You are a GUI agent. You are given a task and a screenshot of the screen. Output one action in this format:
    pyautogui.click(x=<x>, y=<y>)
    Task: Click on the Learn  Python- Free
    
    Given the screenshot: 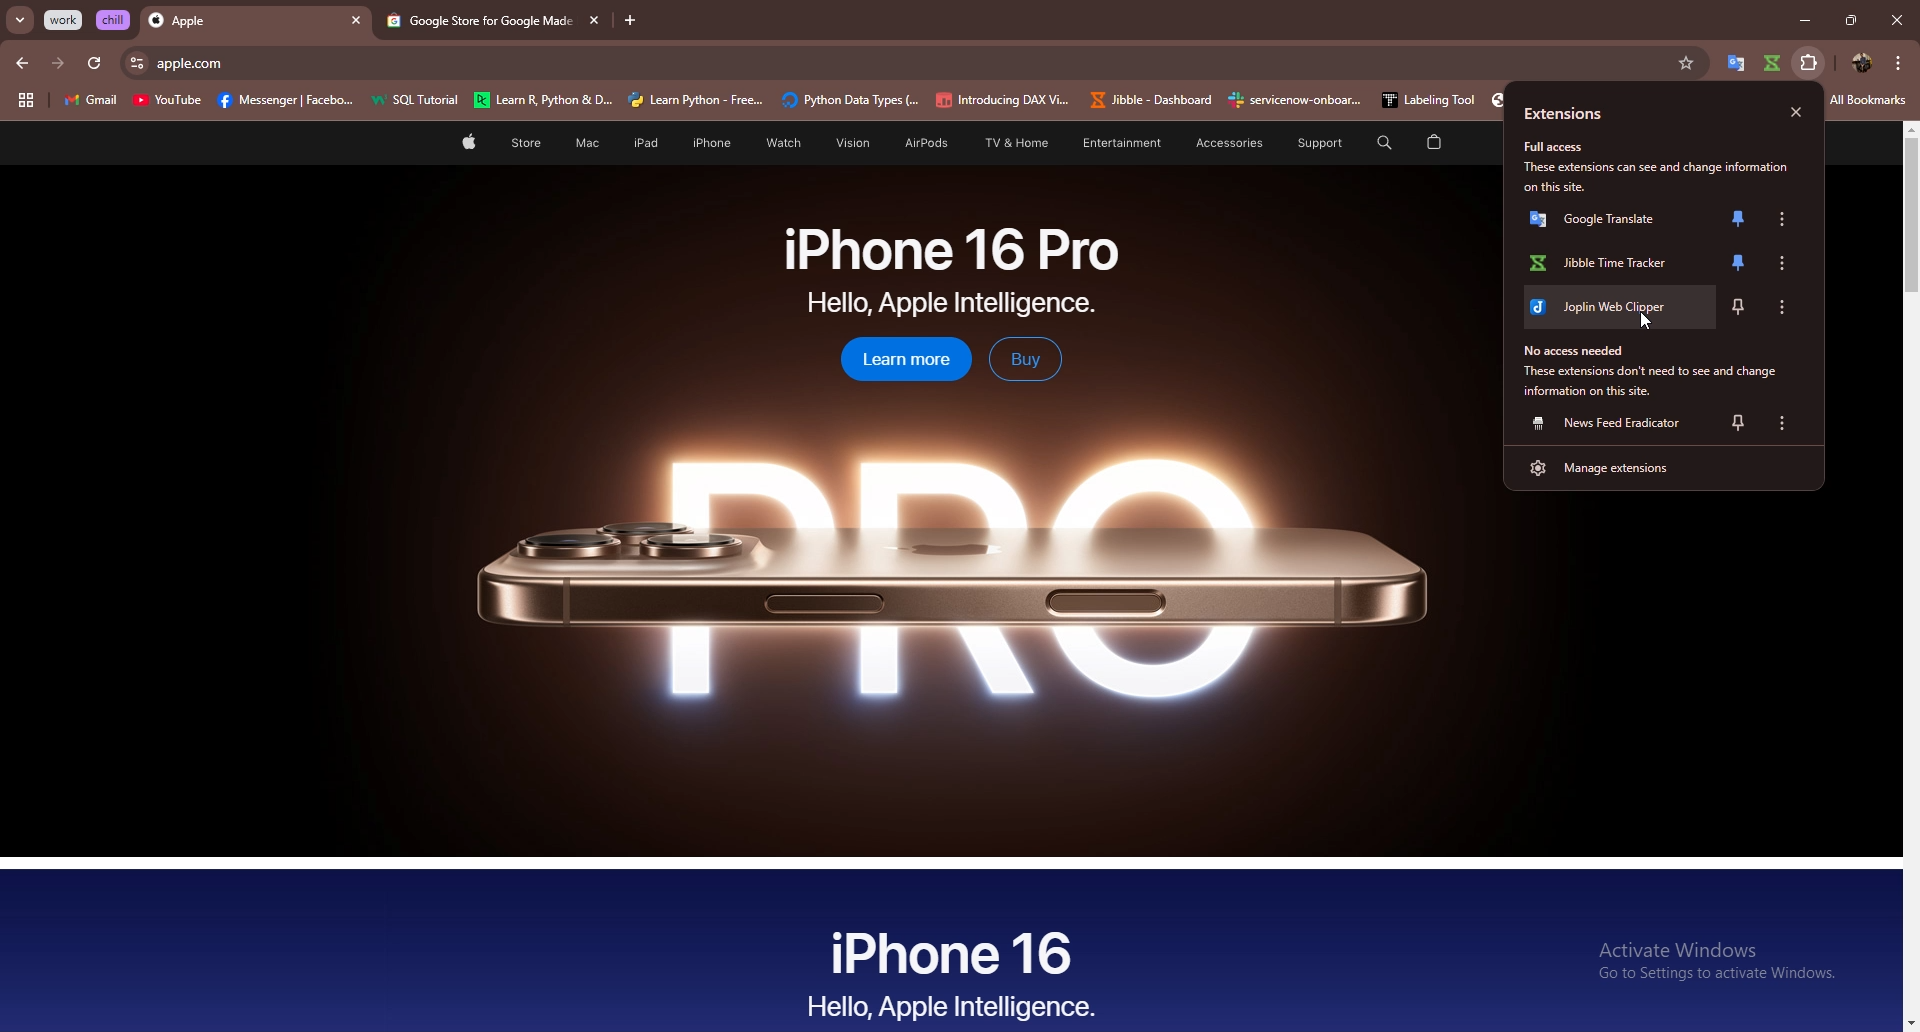 What is the action you would take?
    pyautogui.click(x=697, y=100)
    